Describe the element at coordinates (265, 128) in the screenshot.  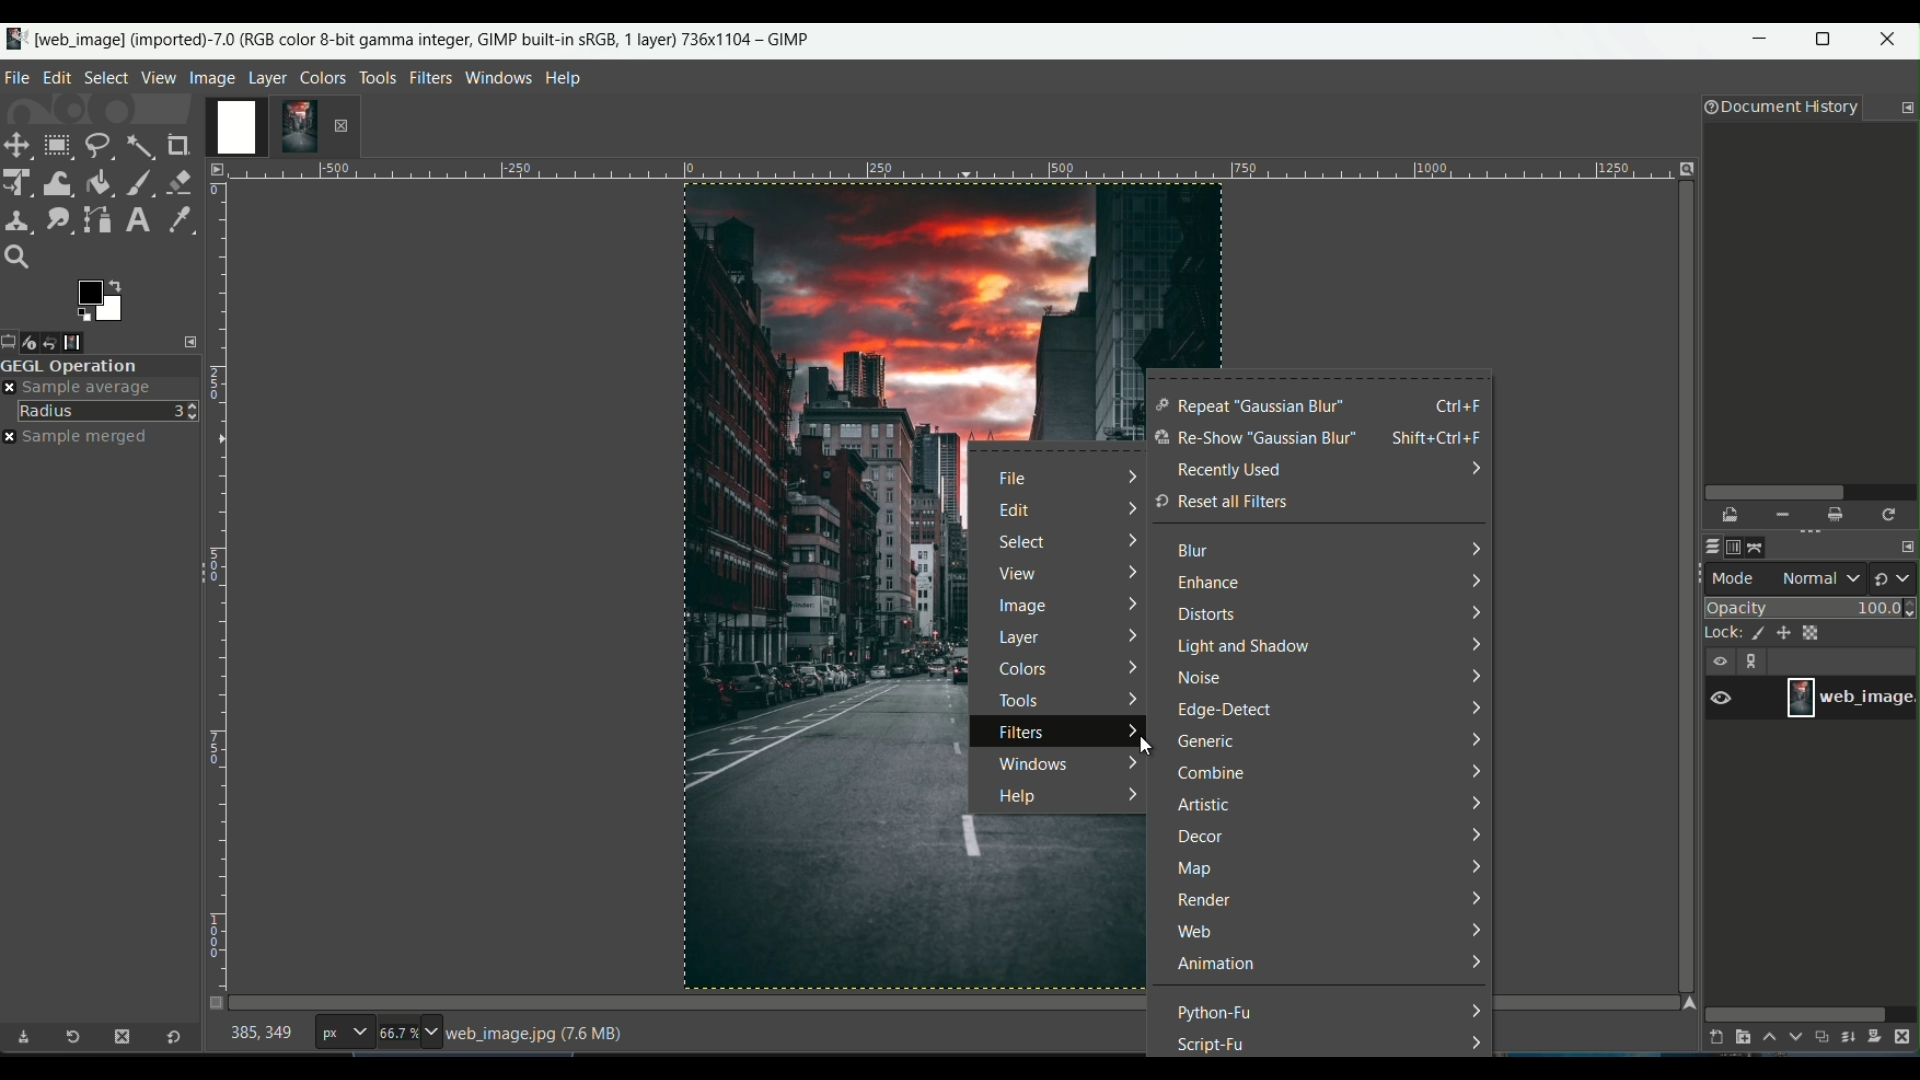
I see `imported image` at that location.